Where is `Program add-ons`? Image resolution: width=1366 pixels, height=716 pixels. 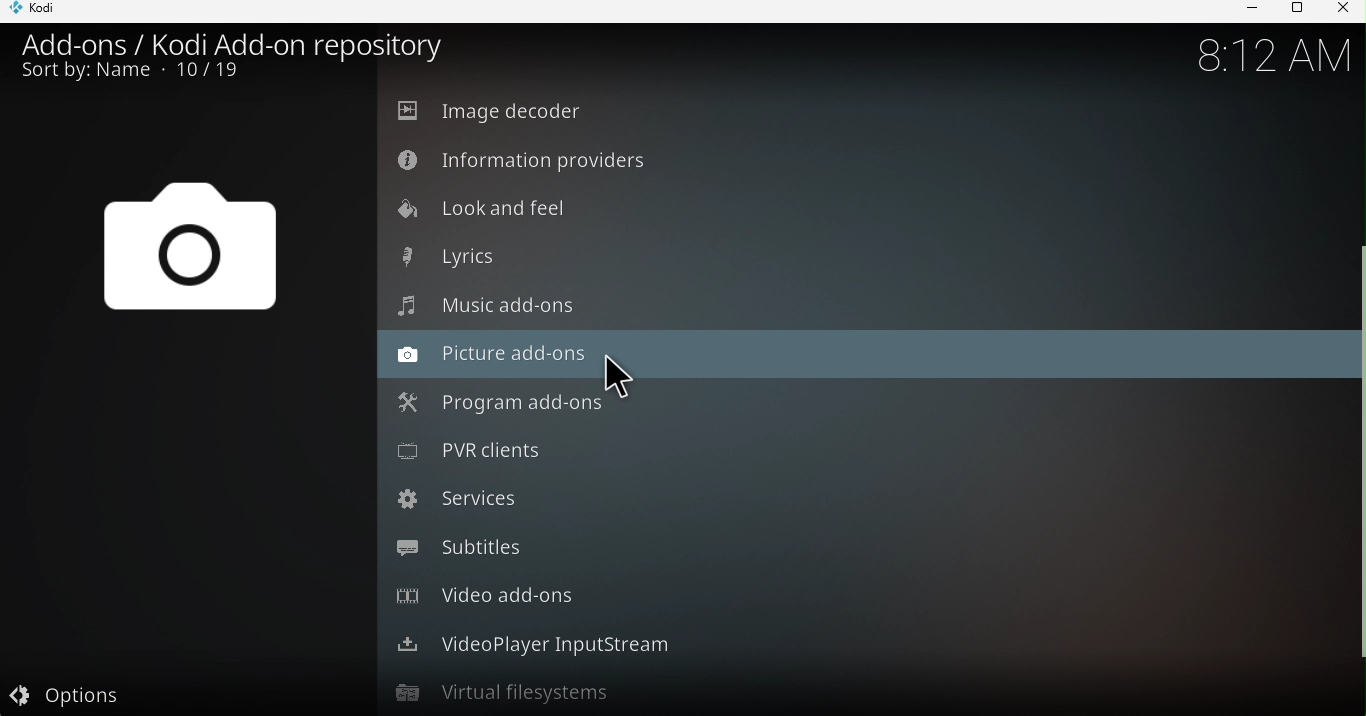 Program add-ons is located at coordinates (857, 401).